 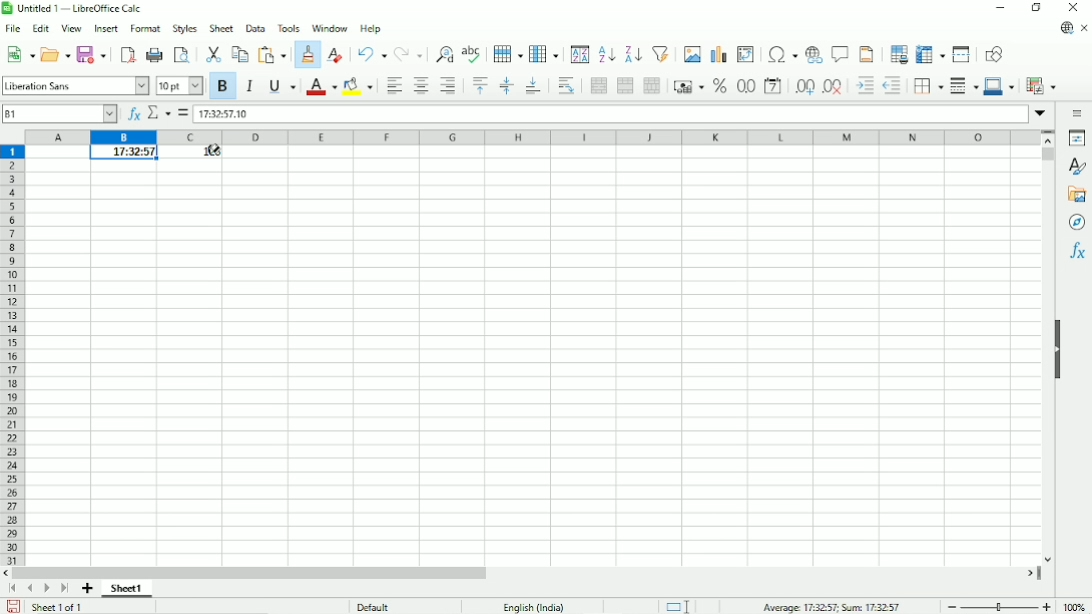 I want to click on Conditional, so click(x=1043, y=84).